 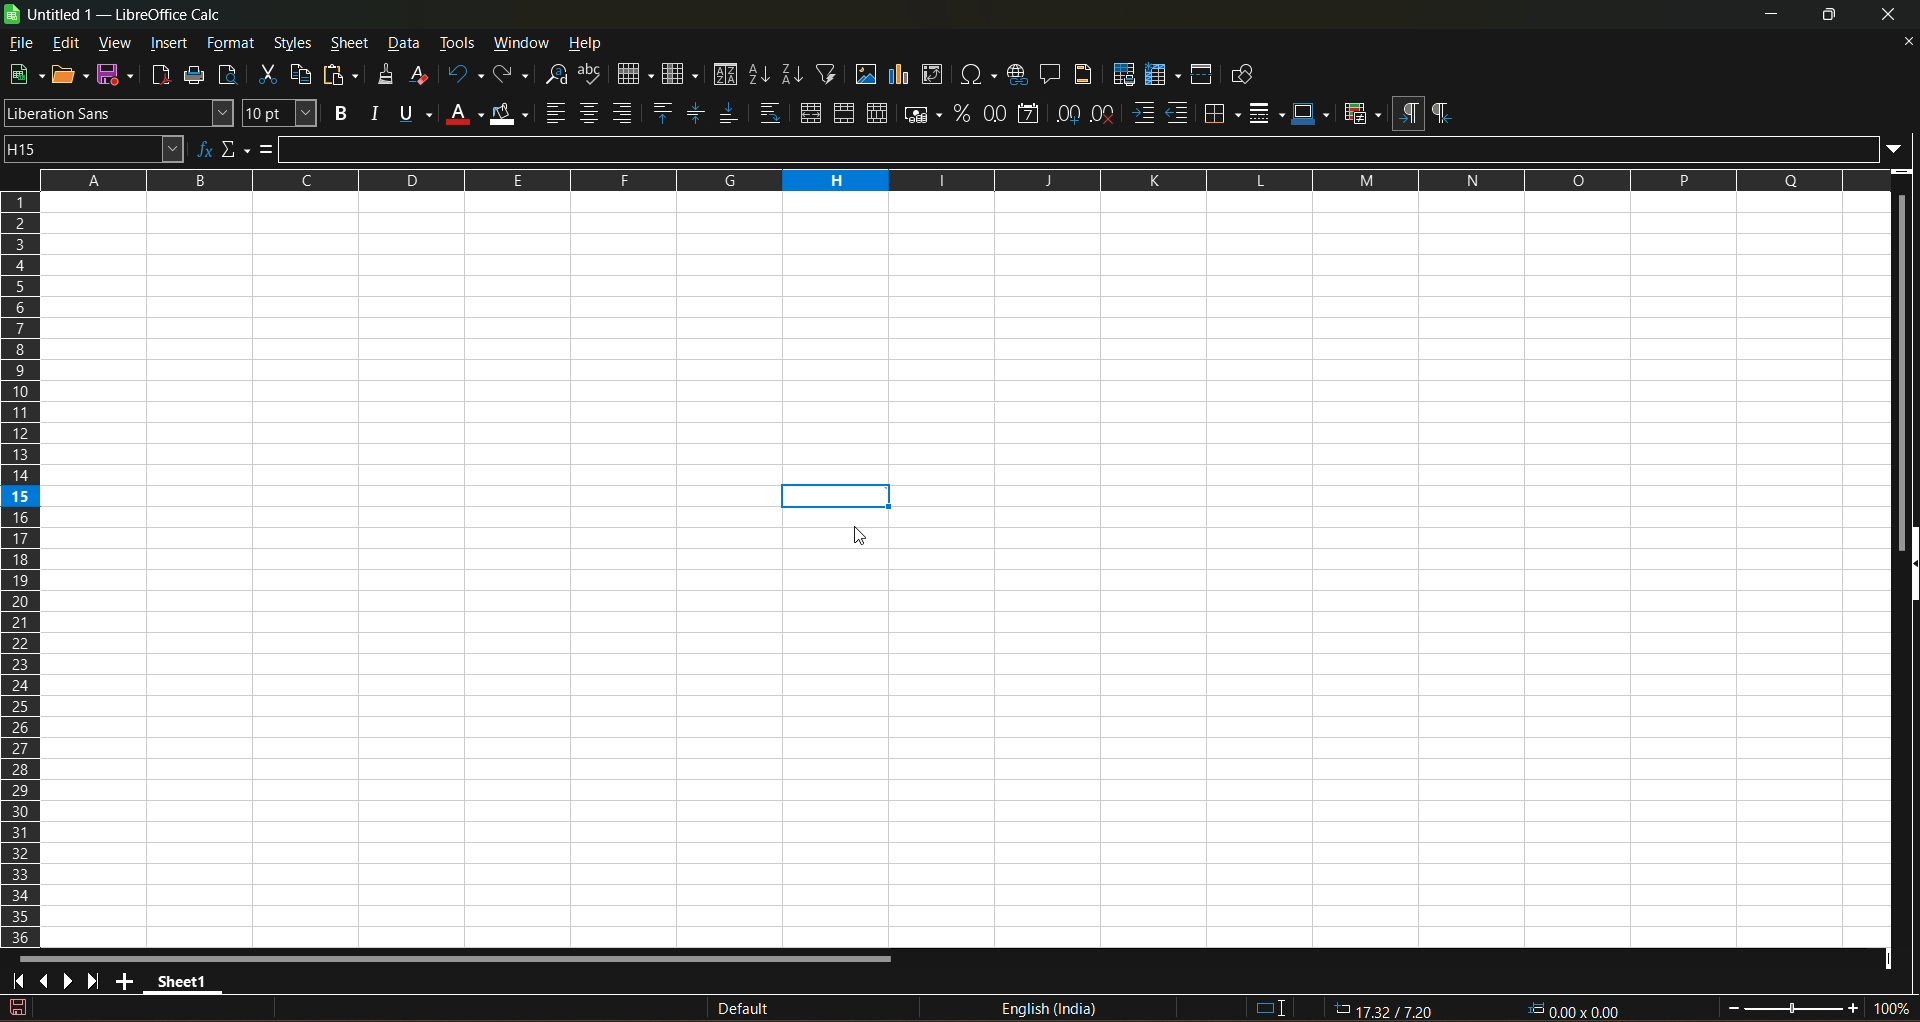 I want to click on center vertically, so click(x=695, y=113).